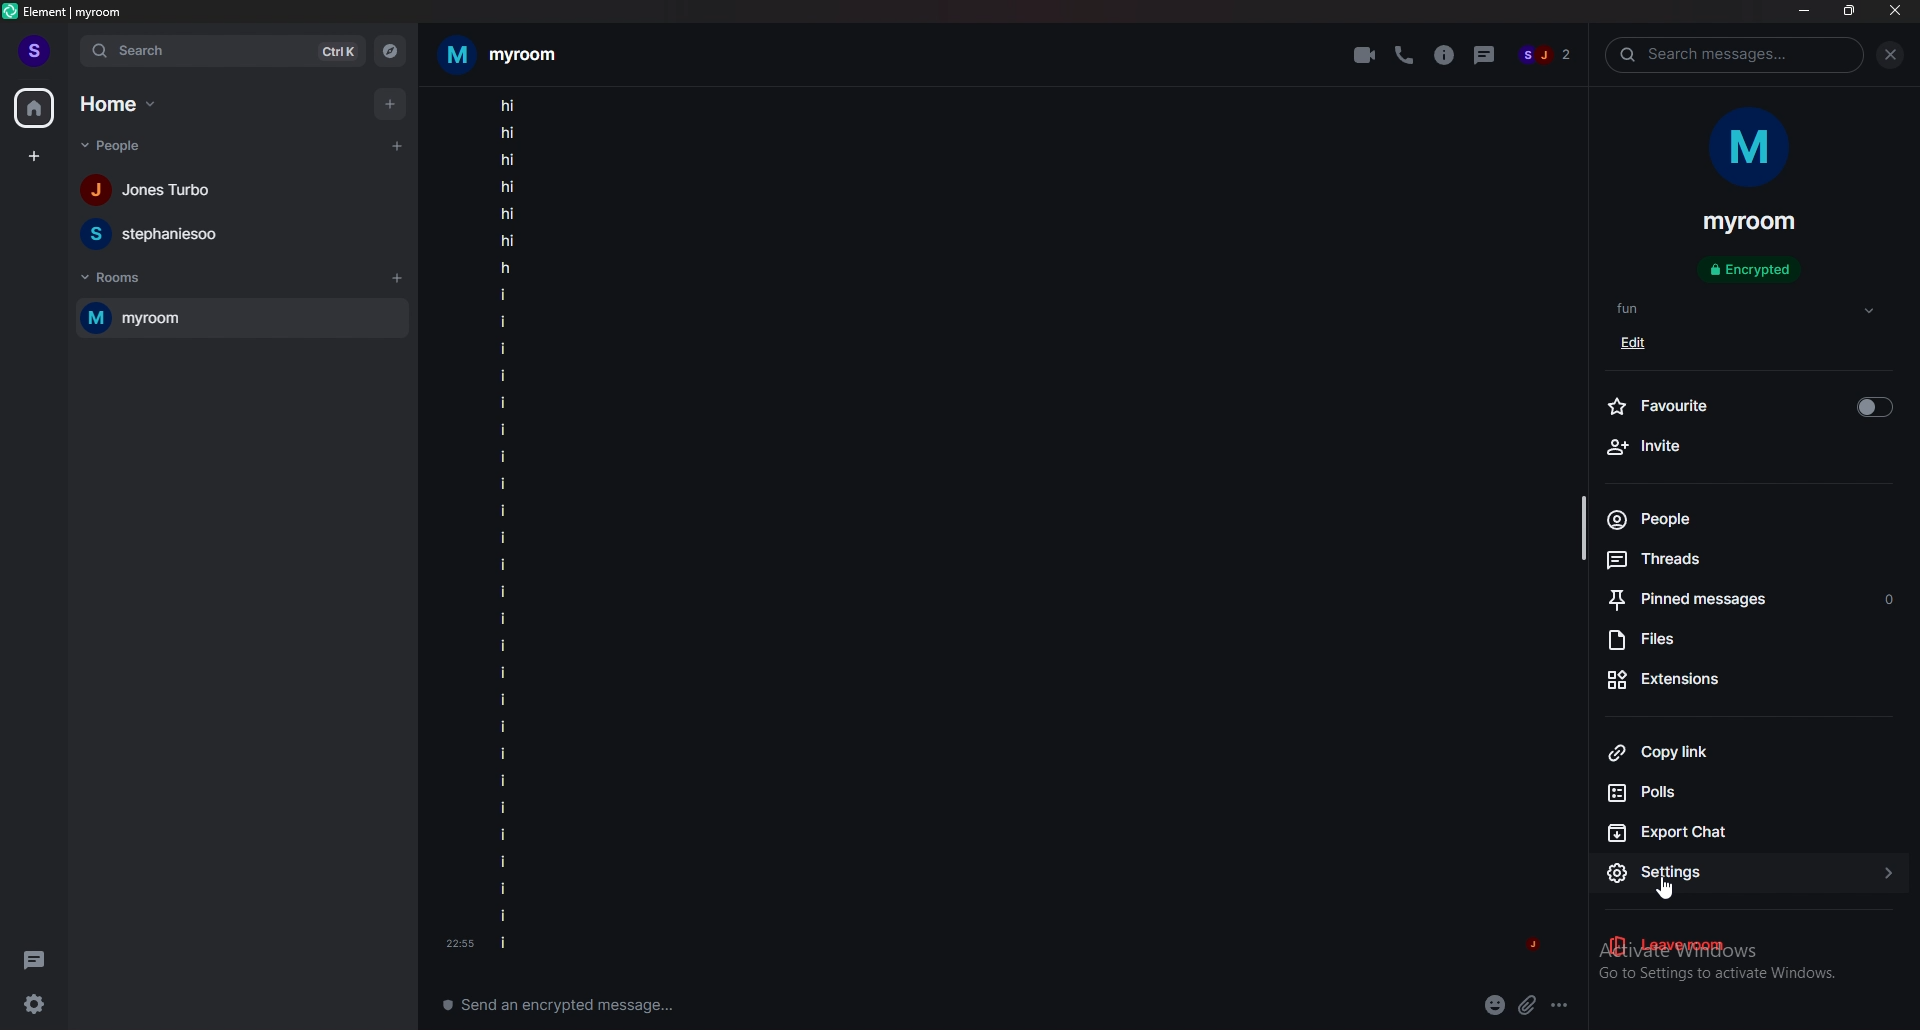 The image size is (1920, 1030). What do you see at coordinates (1749, 947) in the screenshot?
I see `leave room` at bounding box center [1749, 947].